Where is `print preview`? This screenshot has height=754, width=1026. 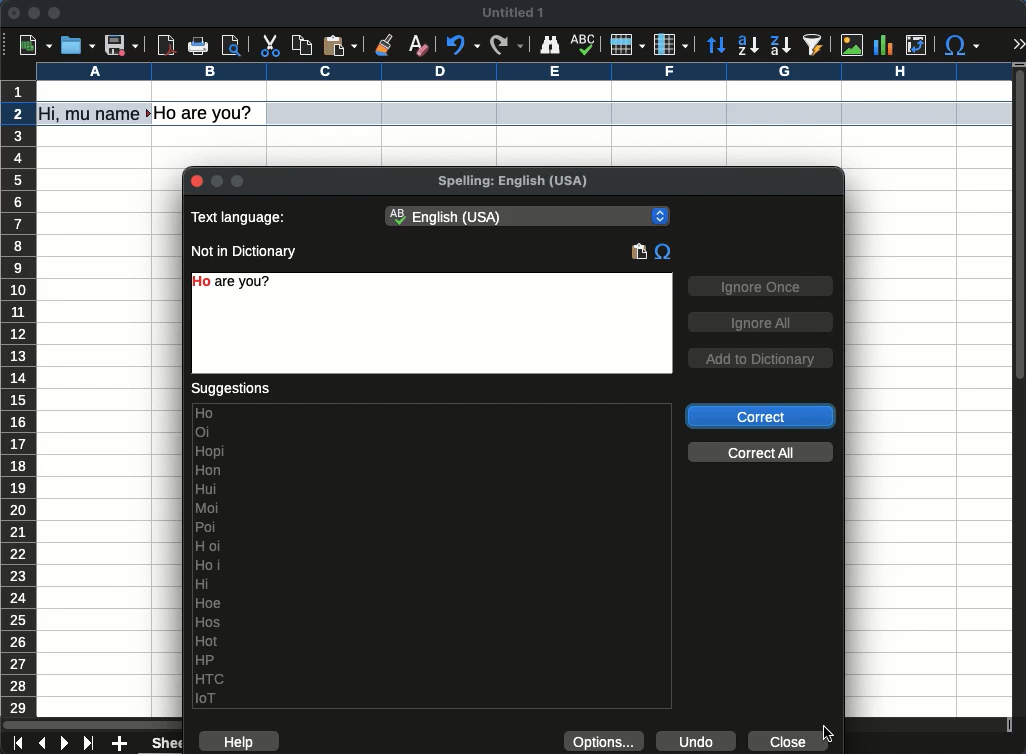
print preview is located at coordinates (233, 45).